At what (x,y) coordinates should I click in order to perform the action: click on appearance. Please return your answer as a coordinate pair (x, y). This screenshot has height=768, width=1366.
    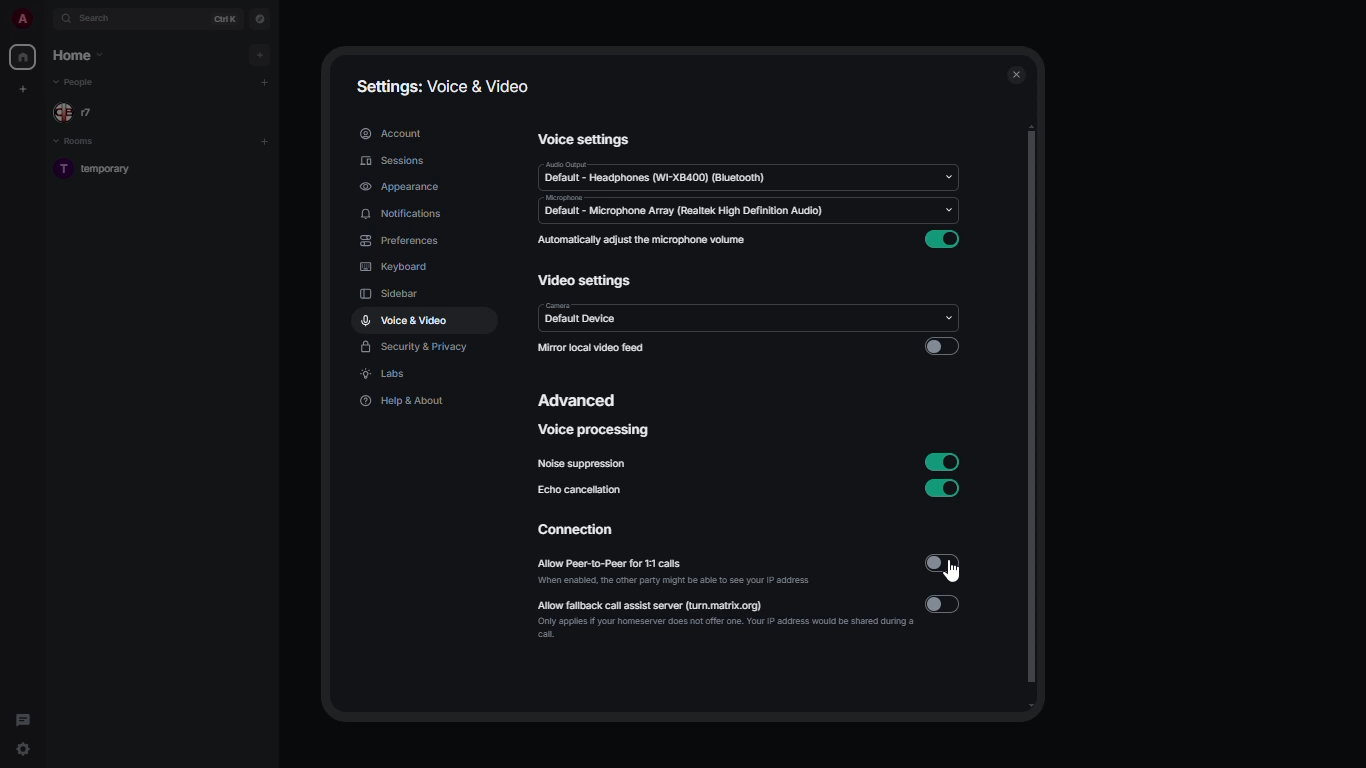
    Looking at the image, I should click on (400, 186).